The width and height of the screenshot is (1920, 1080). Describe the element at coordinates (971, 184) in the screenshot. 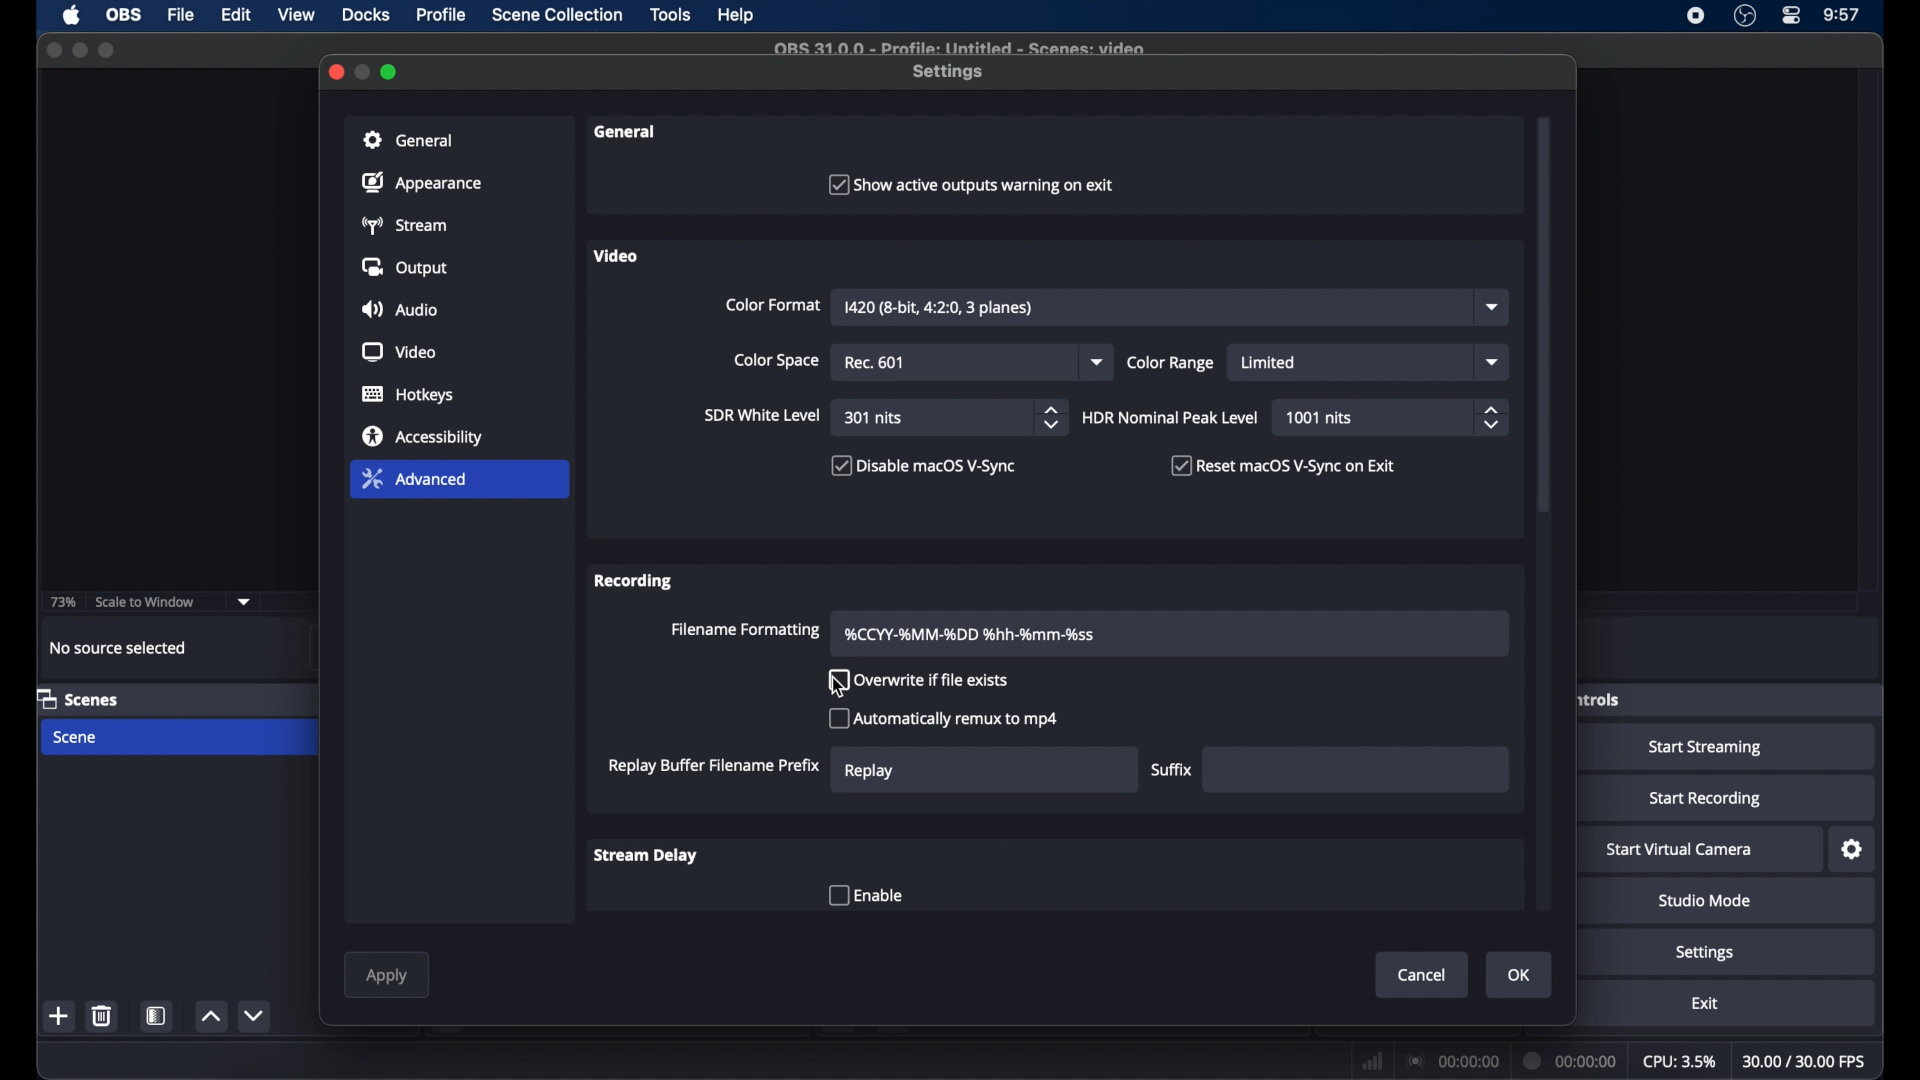

I see `checkbox` at that location.